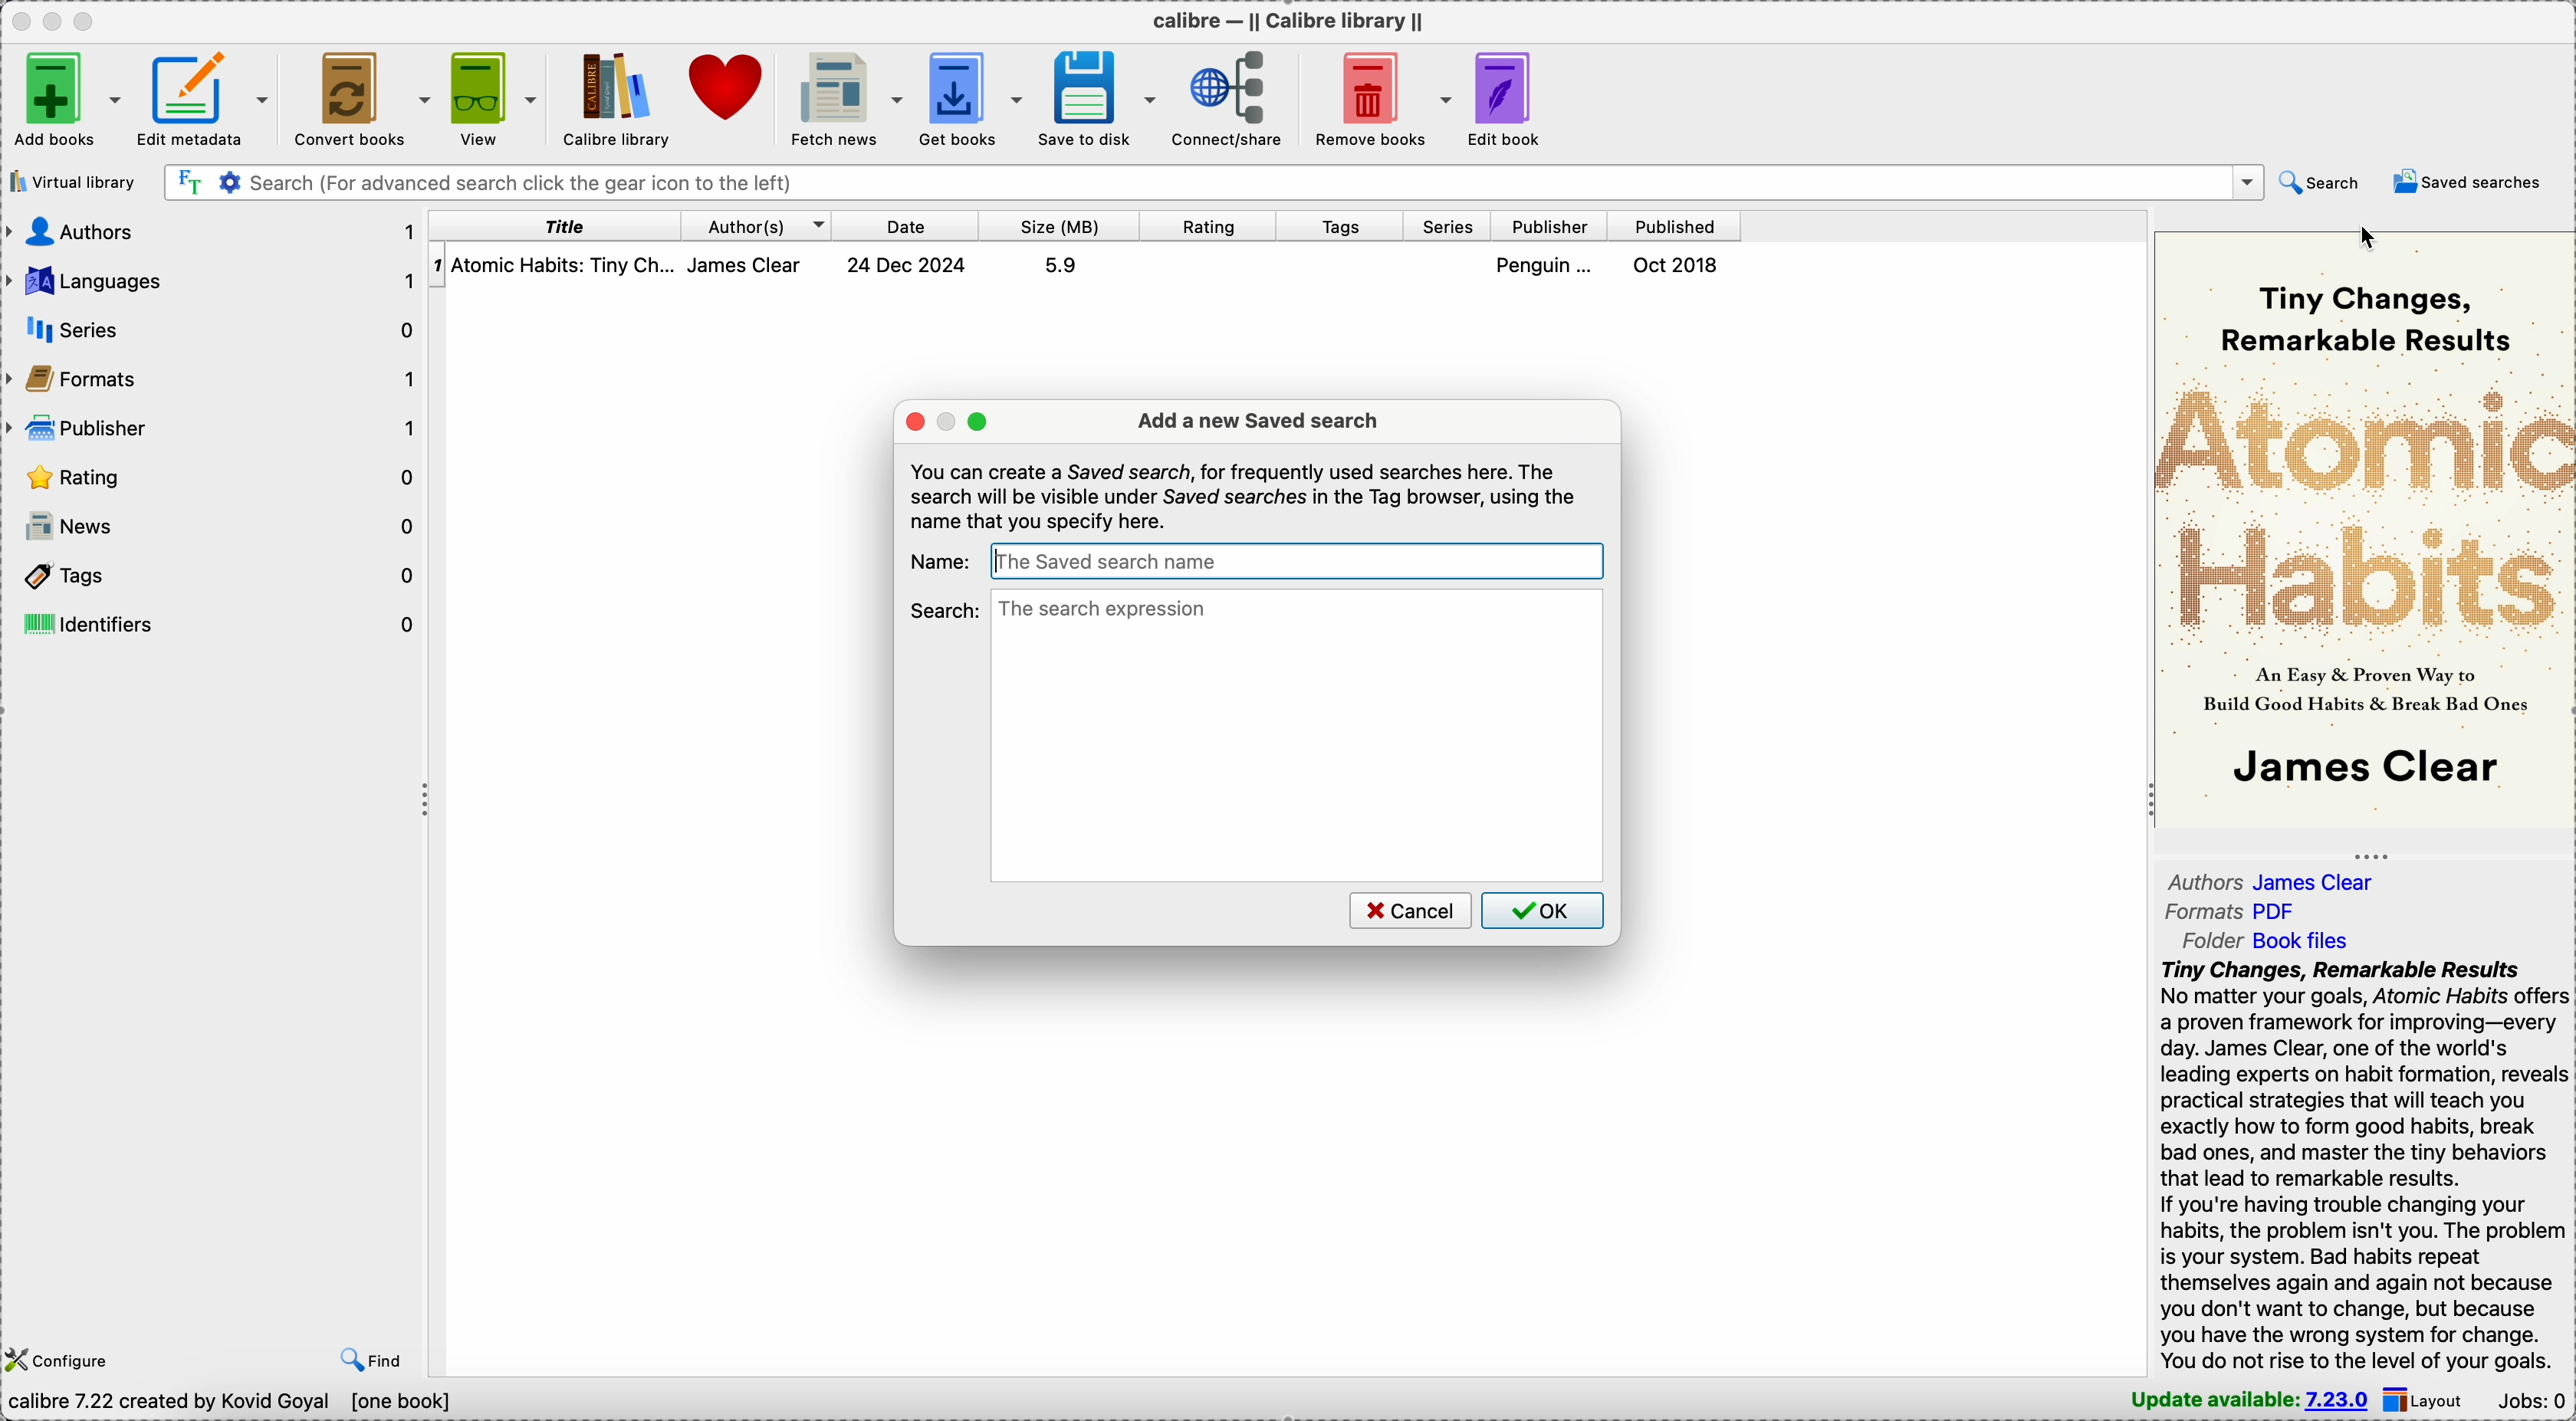 This screenshot has width=2576, height=1421. Describe the element at coordinates (1543, 910) in the screenshot. I see `OK` at that location.